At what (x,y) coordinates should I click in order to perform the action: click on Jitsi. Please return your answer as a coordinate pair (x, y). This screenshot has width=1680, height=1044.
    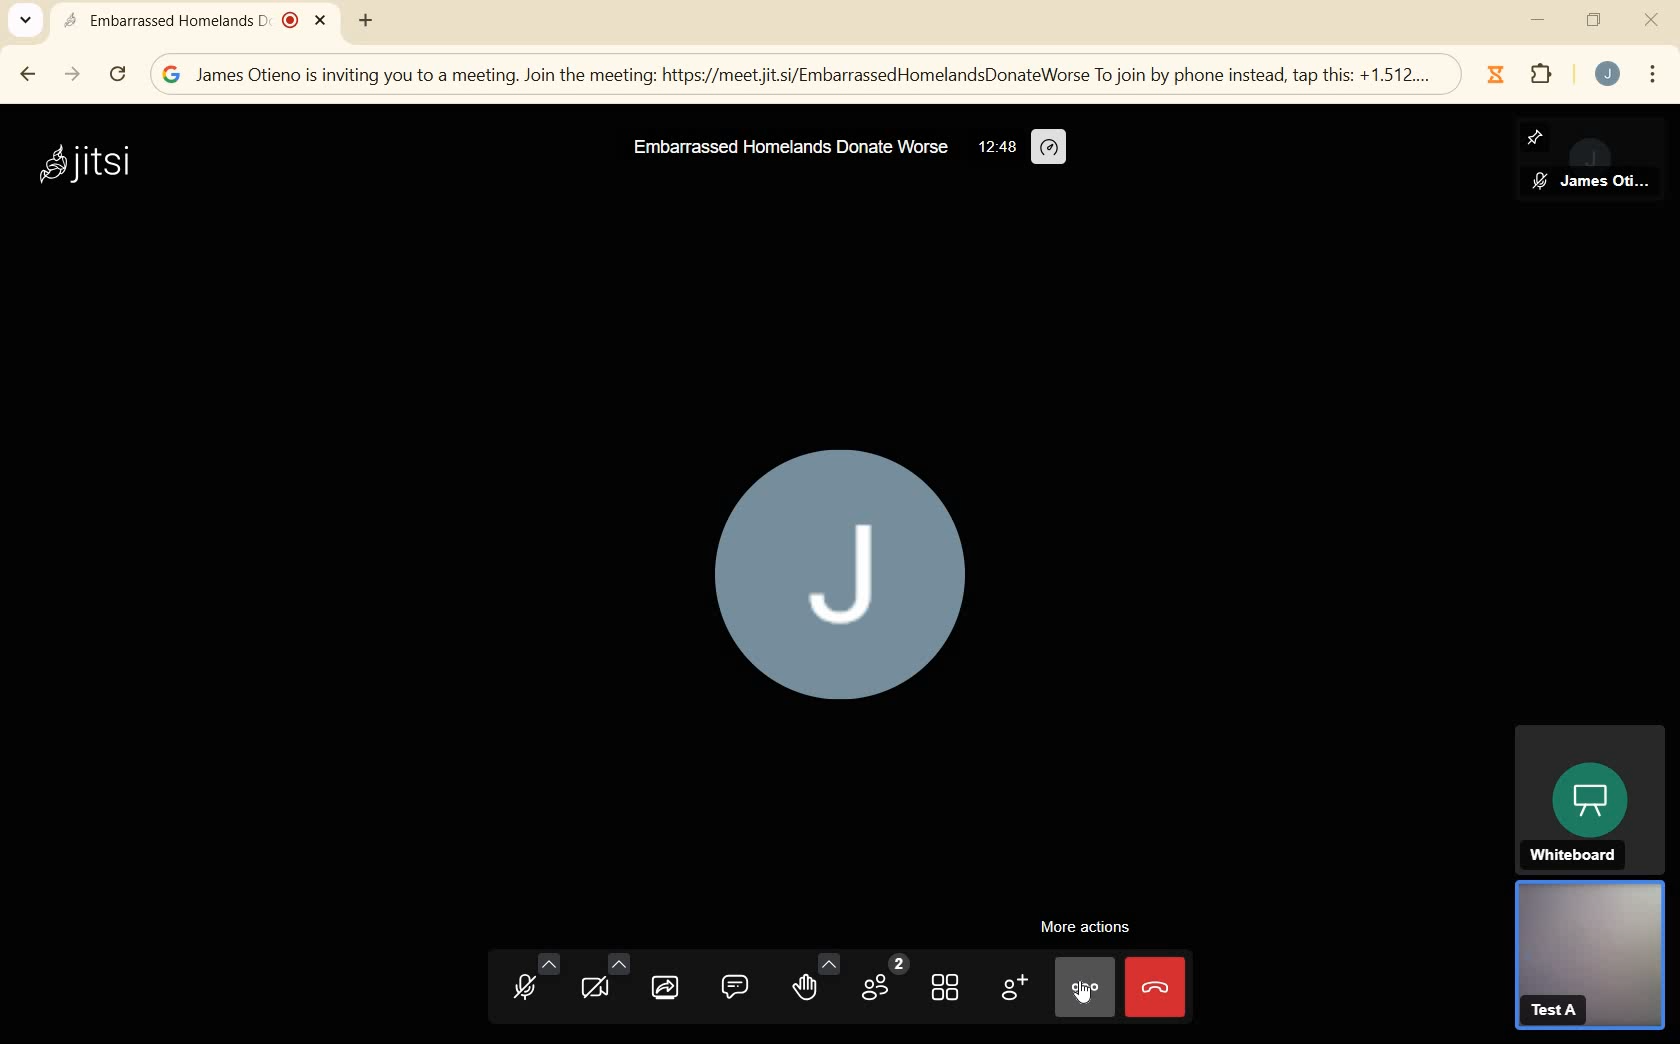
    Looking at the image, I should click on (93, 164).